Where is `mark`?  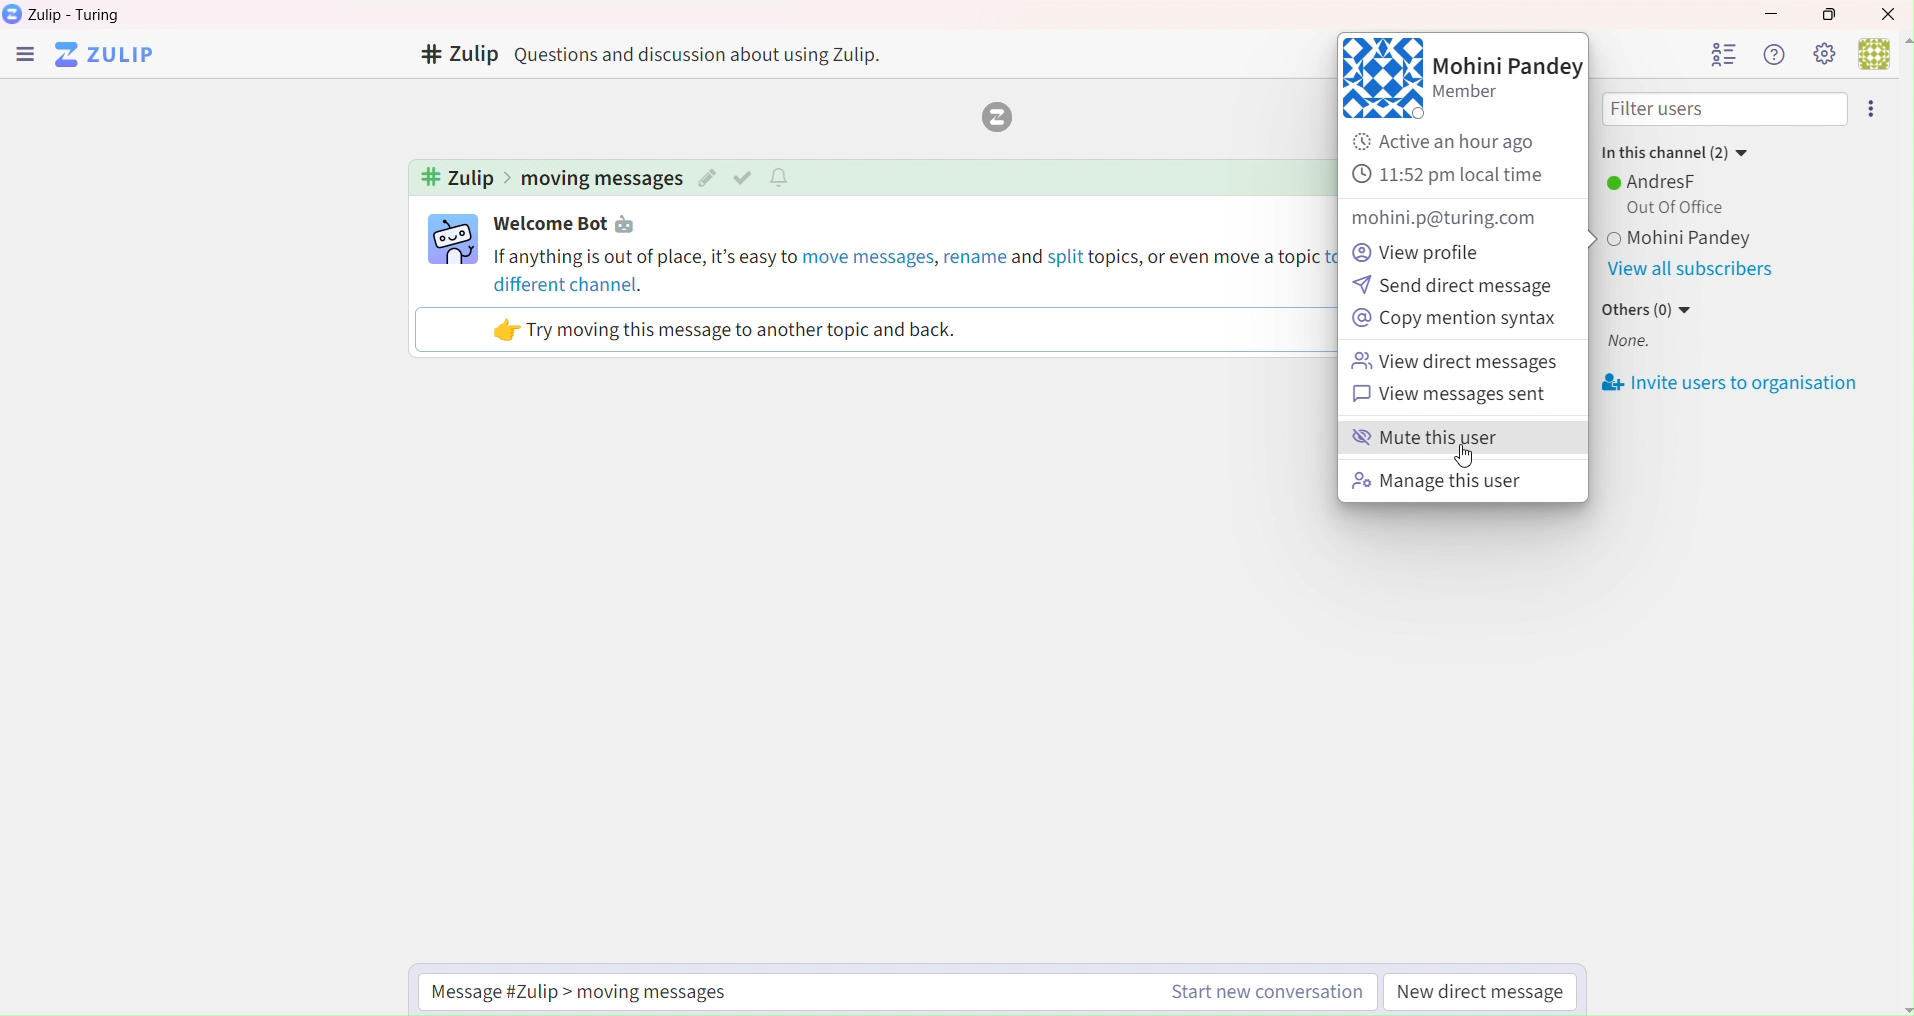
mark is located at coordinates (746, 177).